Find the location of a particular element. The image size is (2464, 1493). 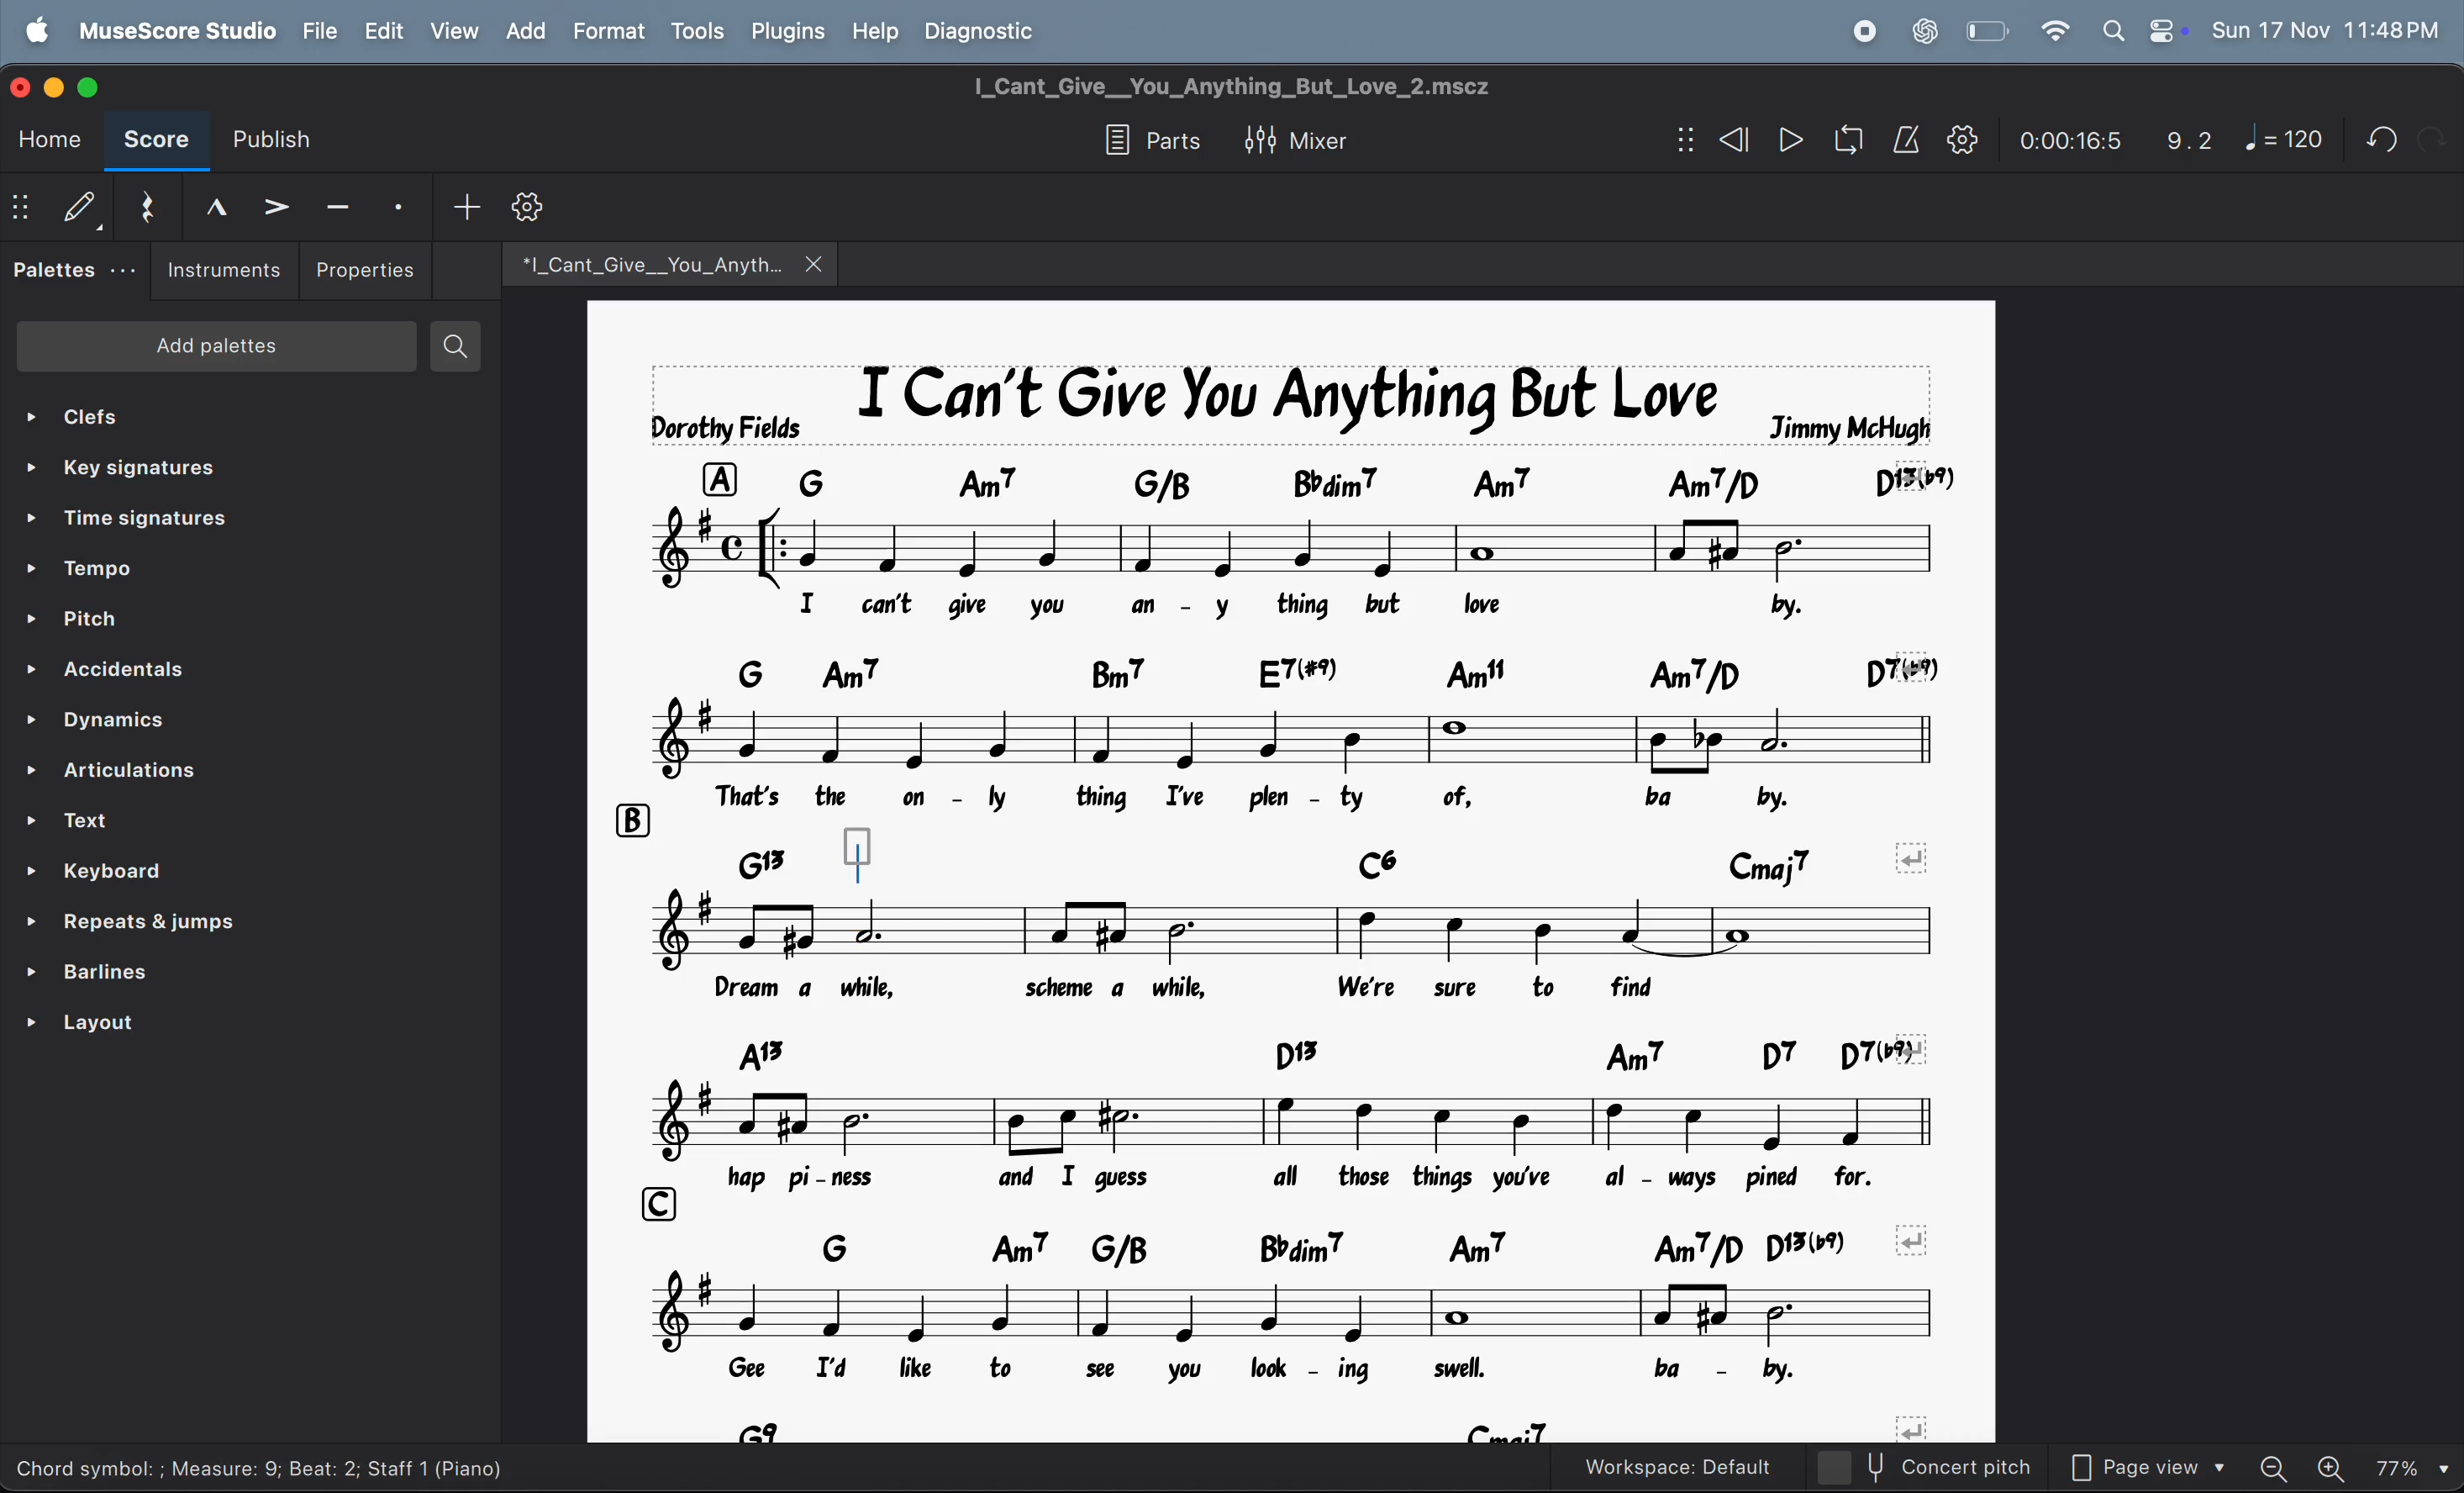

tenuto is located at coordinates (344, 205).